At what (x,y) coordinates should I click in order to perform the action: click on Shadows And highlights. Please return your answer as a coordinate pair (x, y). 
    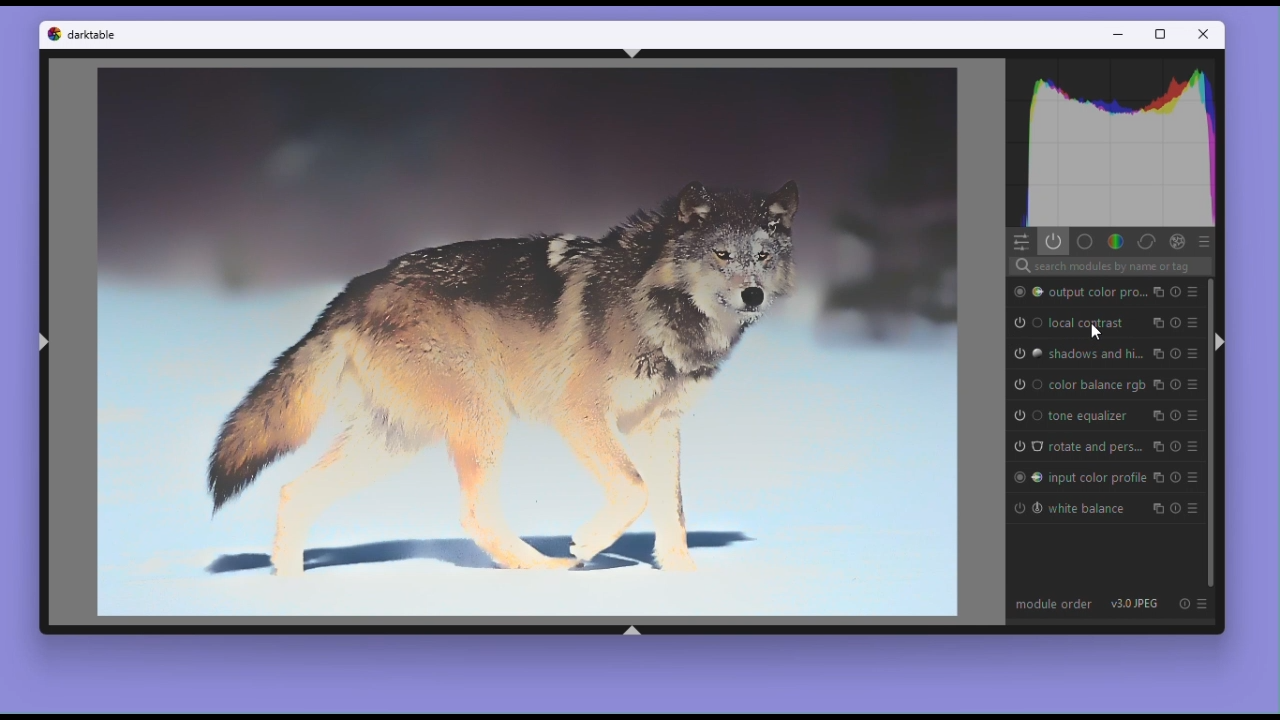
    Looking at the image, I should click on (1095, 354).